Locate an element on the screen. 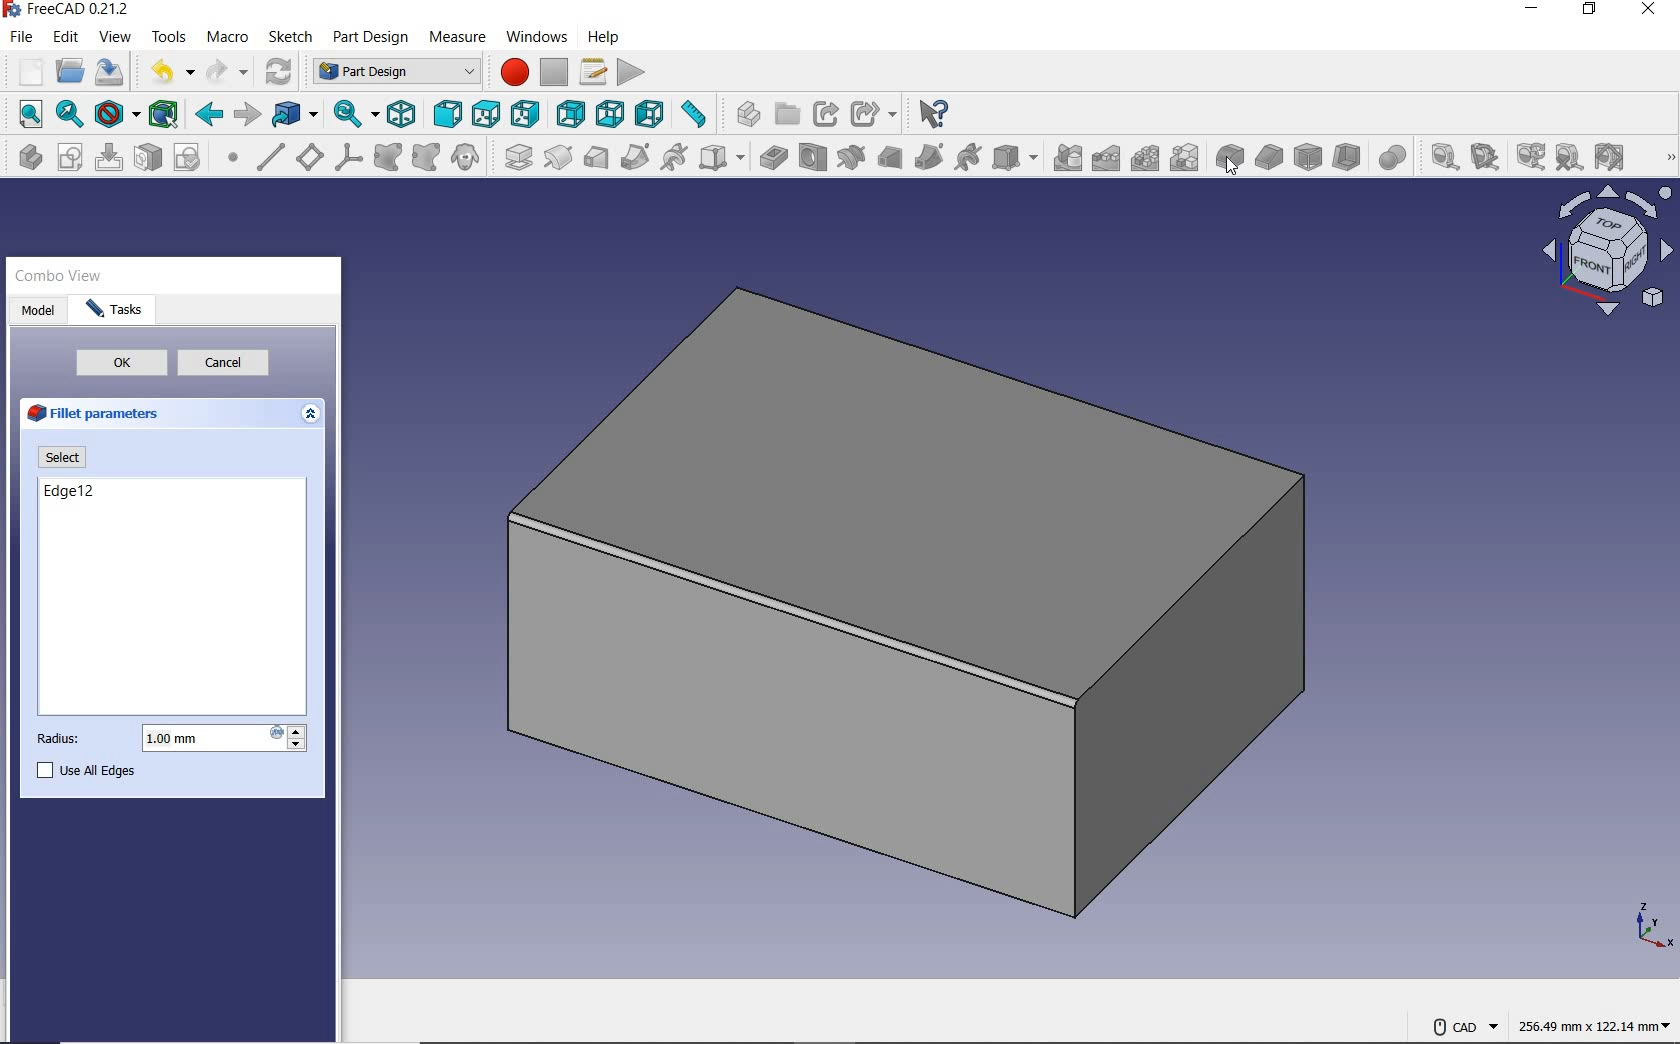  Plane view is located at coordinates (1606, 254).